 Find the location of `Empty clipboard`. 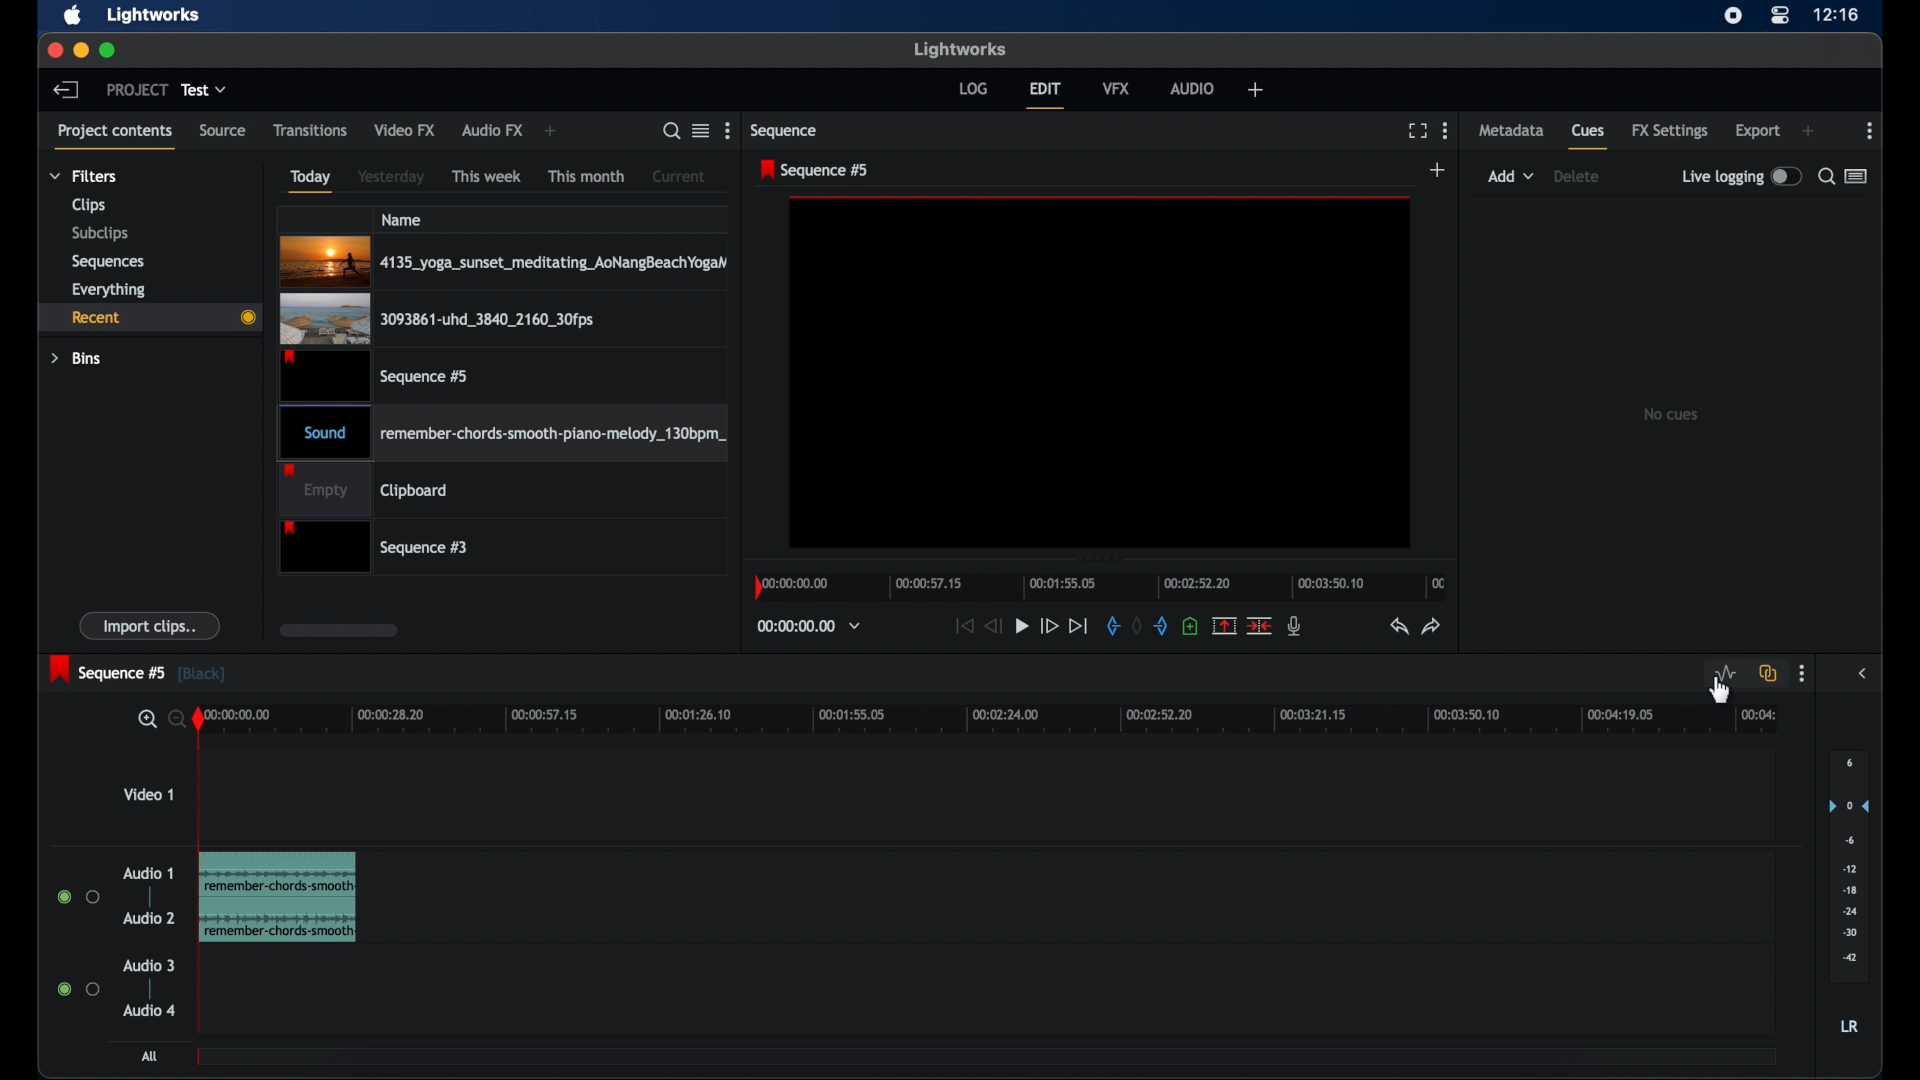

Empty clipboard is located at coordinates (364, 490).